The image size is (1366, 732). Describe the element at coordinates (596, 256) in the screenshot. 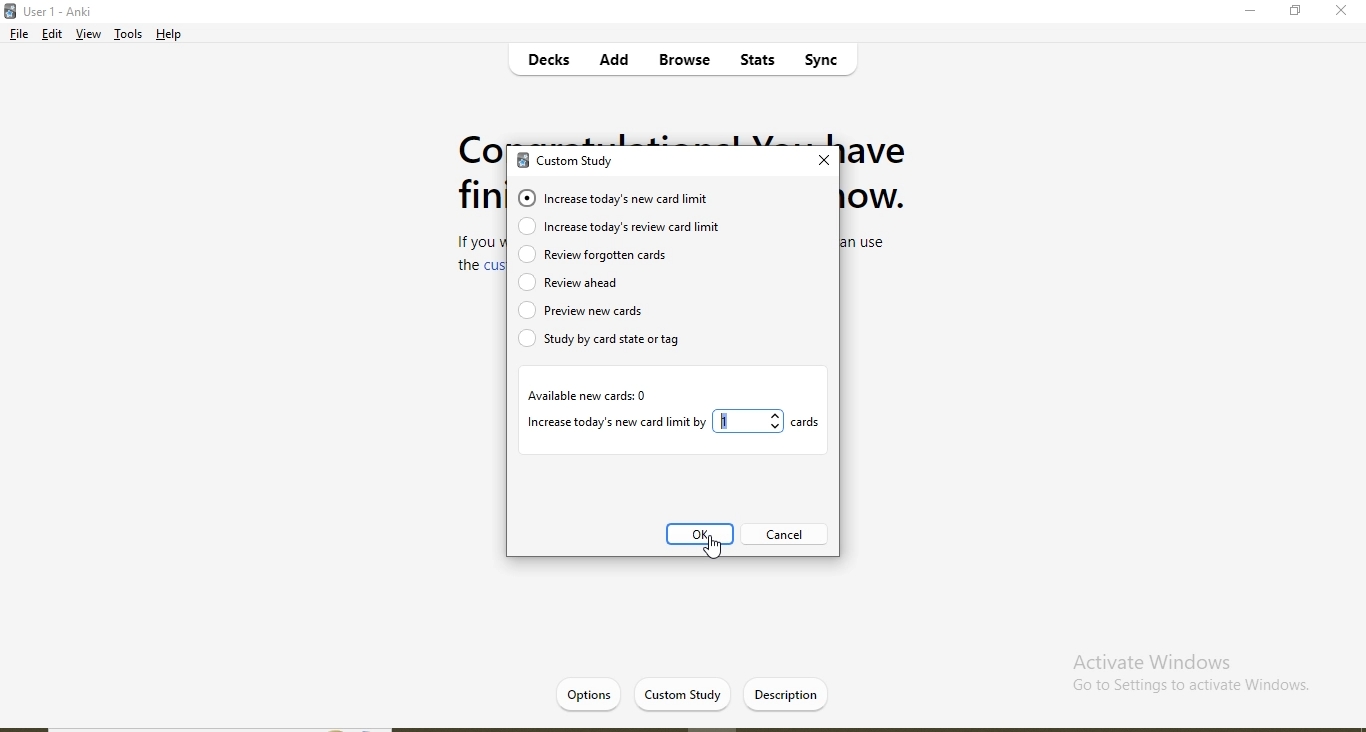

I see `review forgotten cards` at that location.